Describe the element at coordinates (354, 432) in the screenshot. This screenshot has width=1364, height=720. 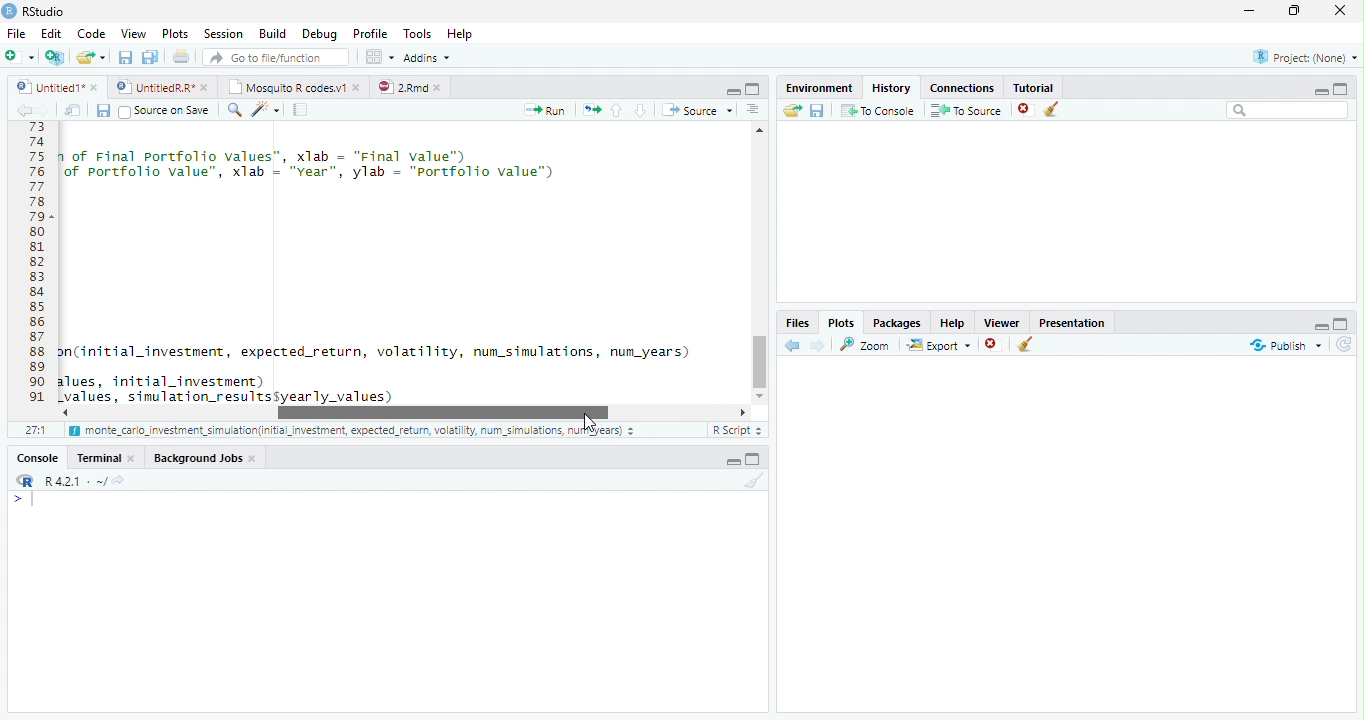
I see `monte_cario investment _simuiation{initial investment, expected_return, volatility, num simulations, num years)` at that location.